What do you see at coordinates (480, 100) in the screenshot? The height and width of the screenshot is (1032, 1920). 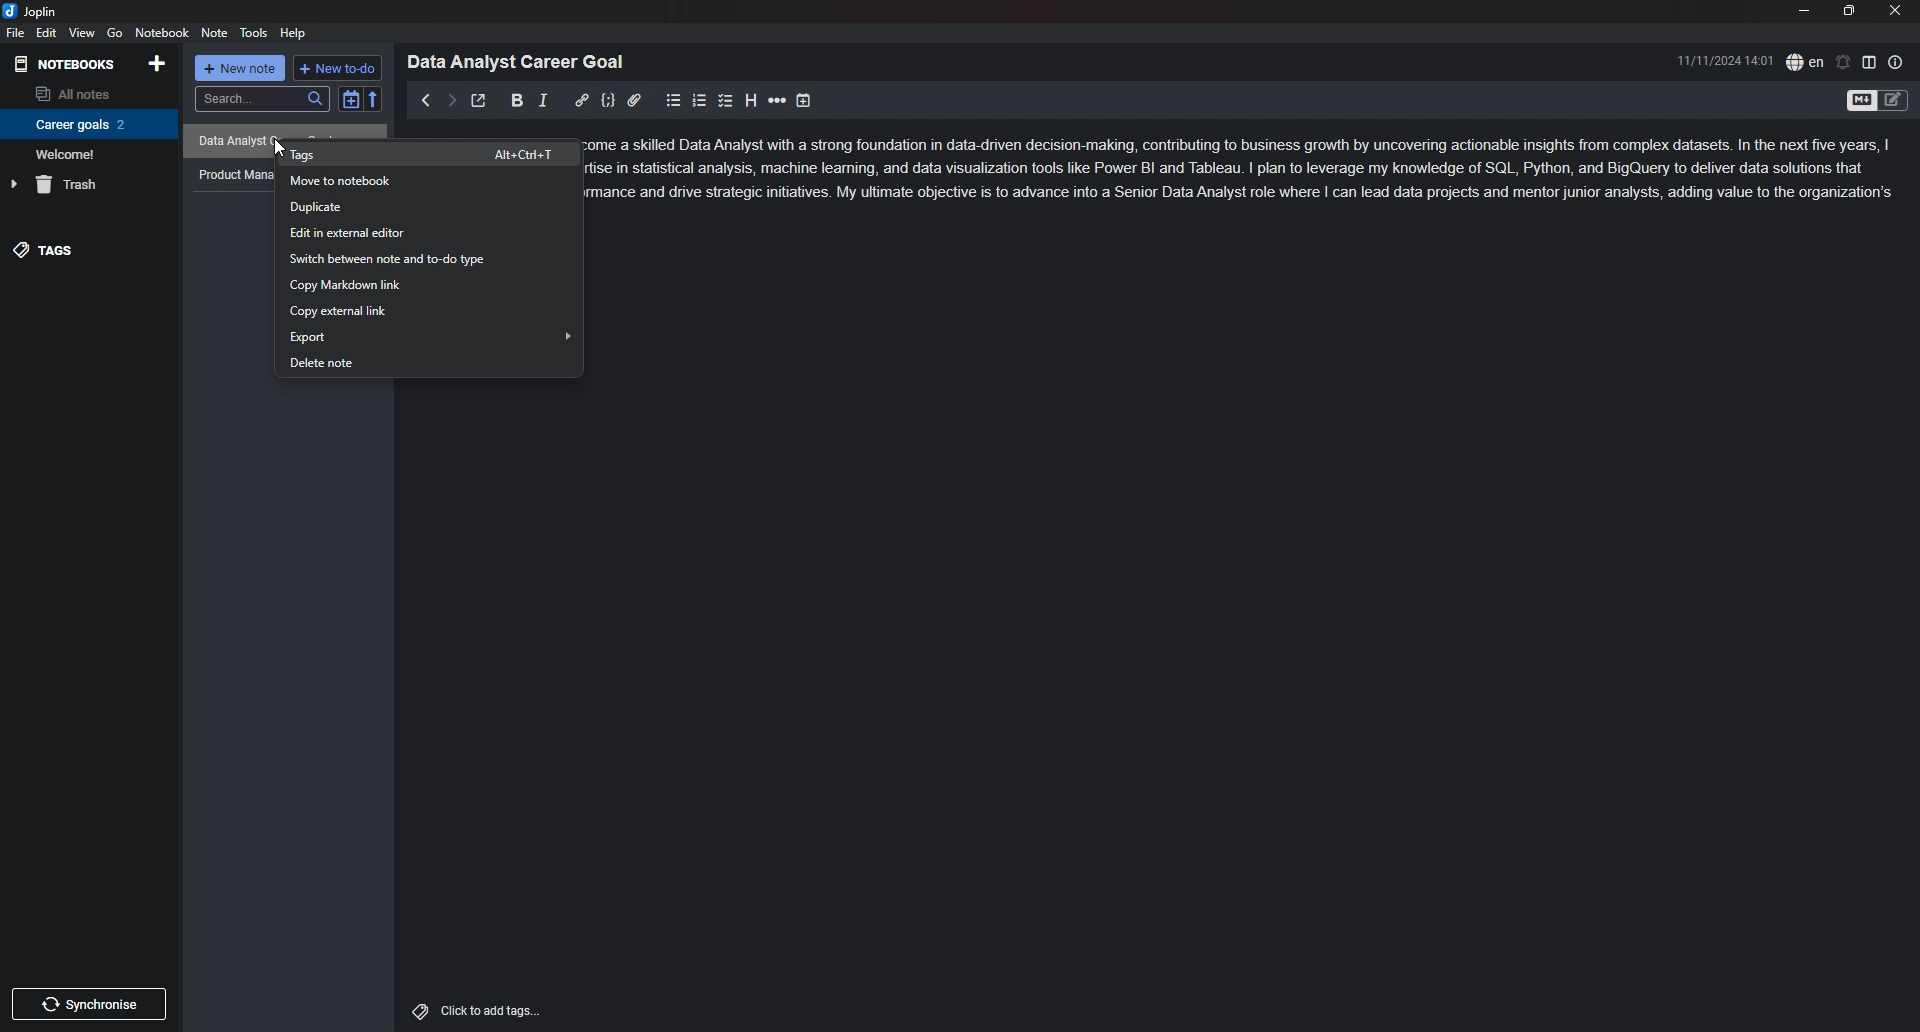 I see `toggle external editor` at bounding box center [480, 100].